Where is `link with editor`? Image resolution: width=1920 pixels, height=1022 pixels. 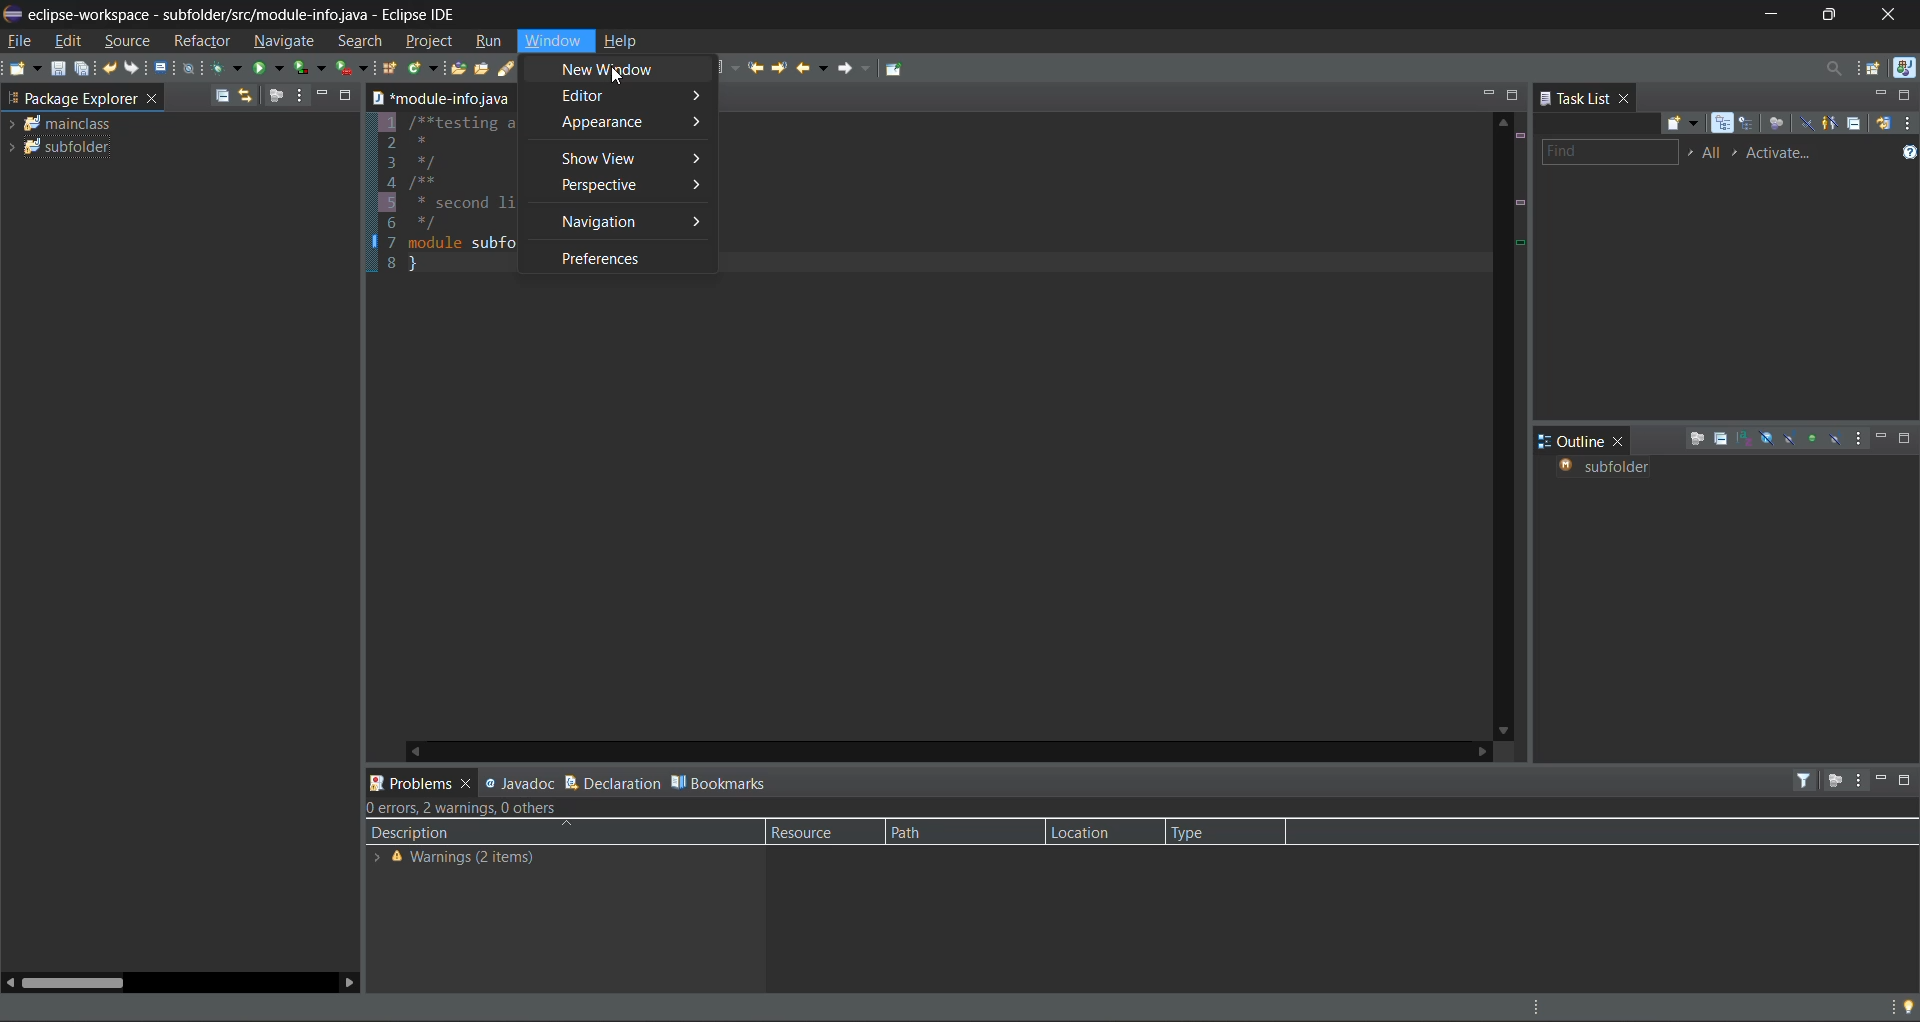
link with editor is located at coordinates (250, 95).